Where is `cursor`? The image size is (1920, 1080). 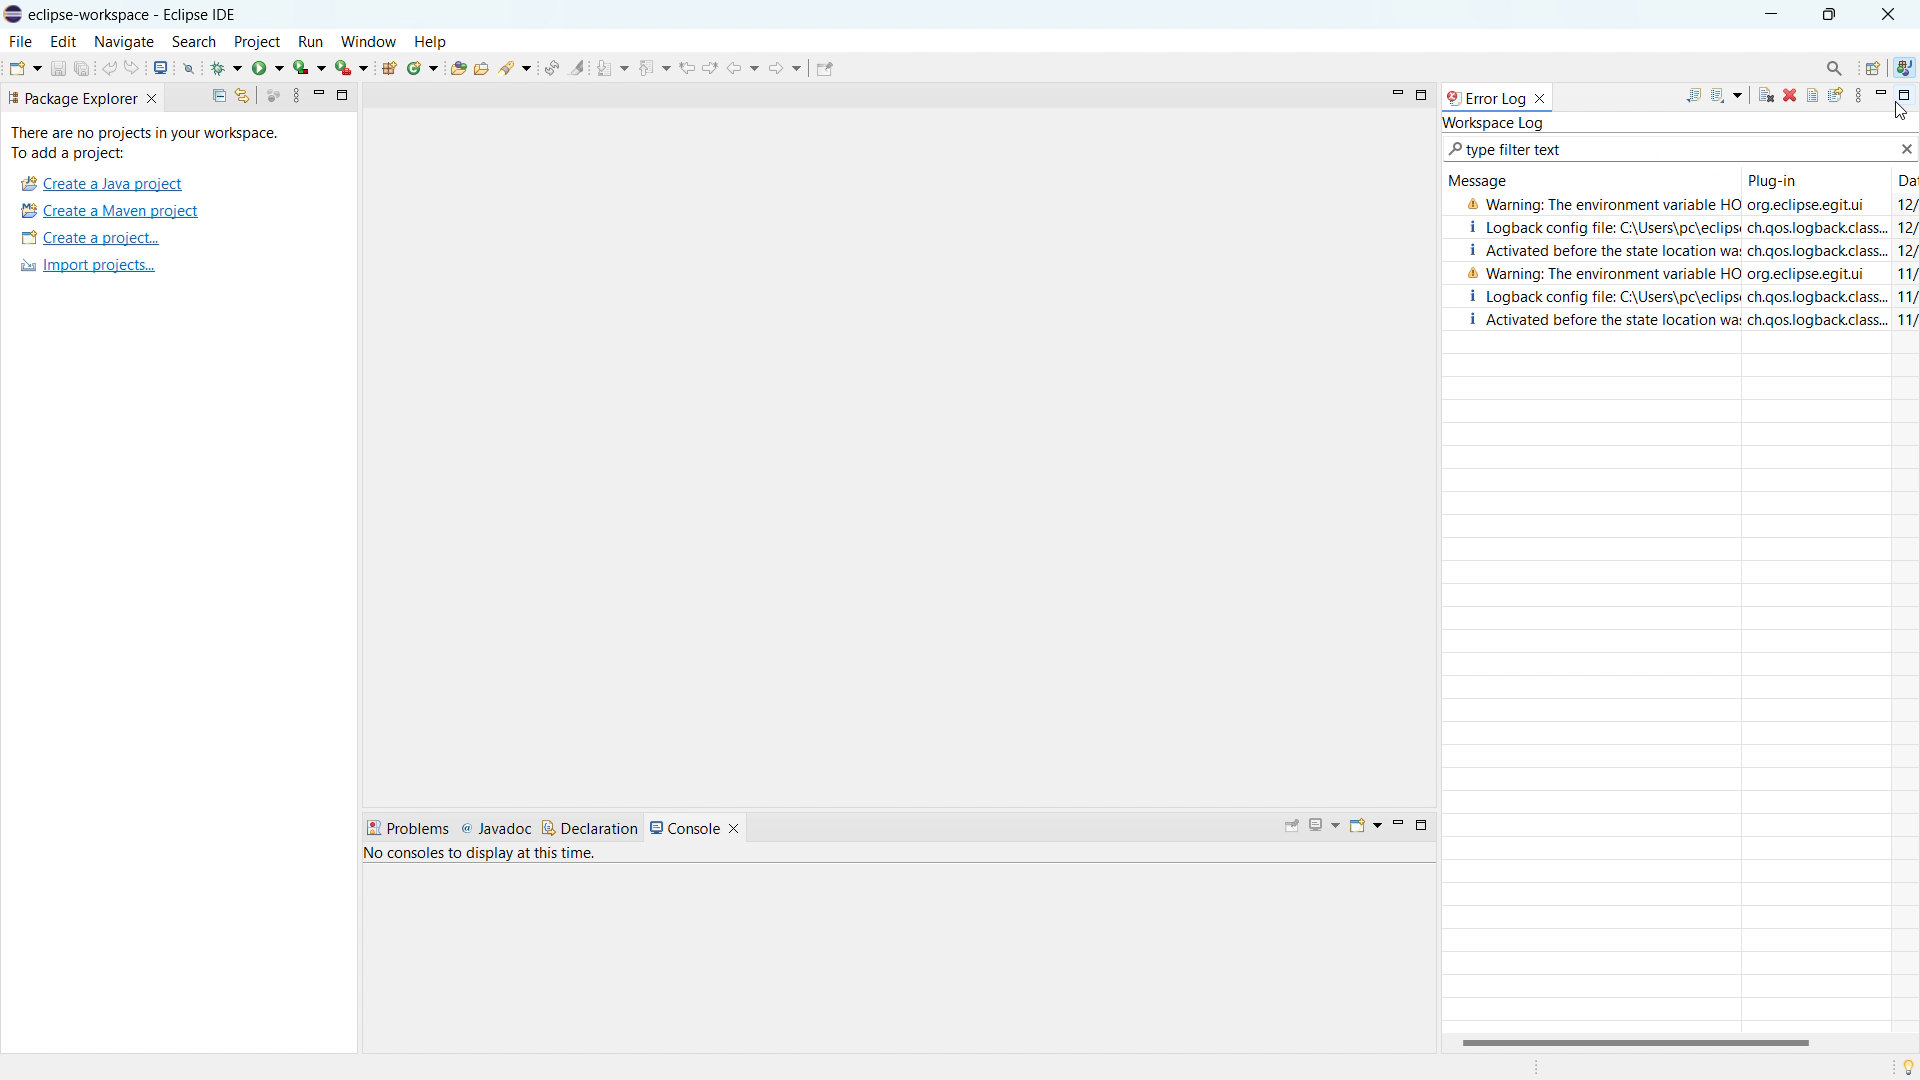 cursor is located at coordinates (1903, 113).